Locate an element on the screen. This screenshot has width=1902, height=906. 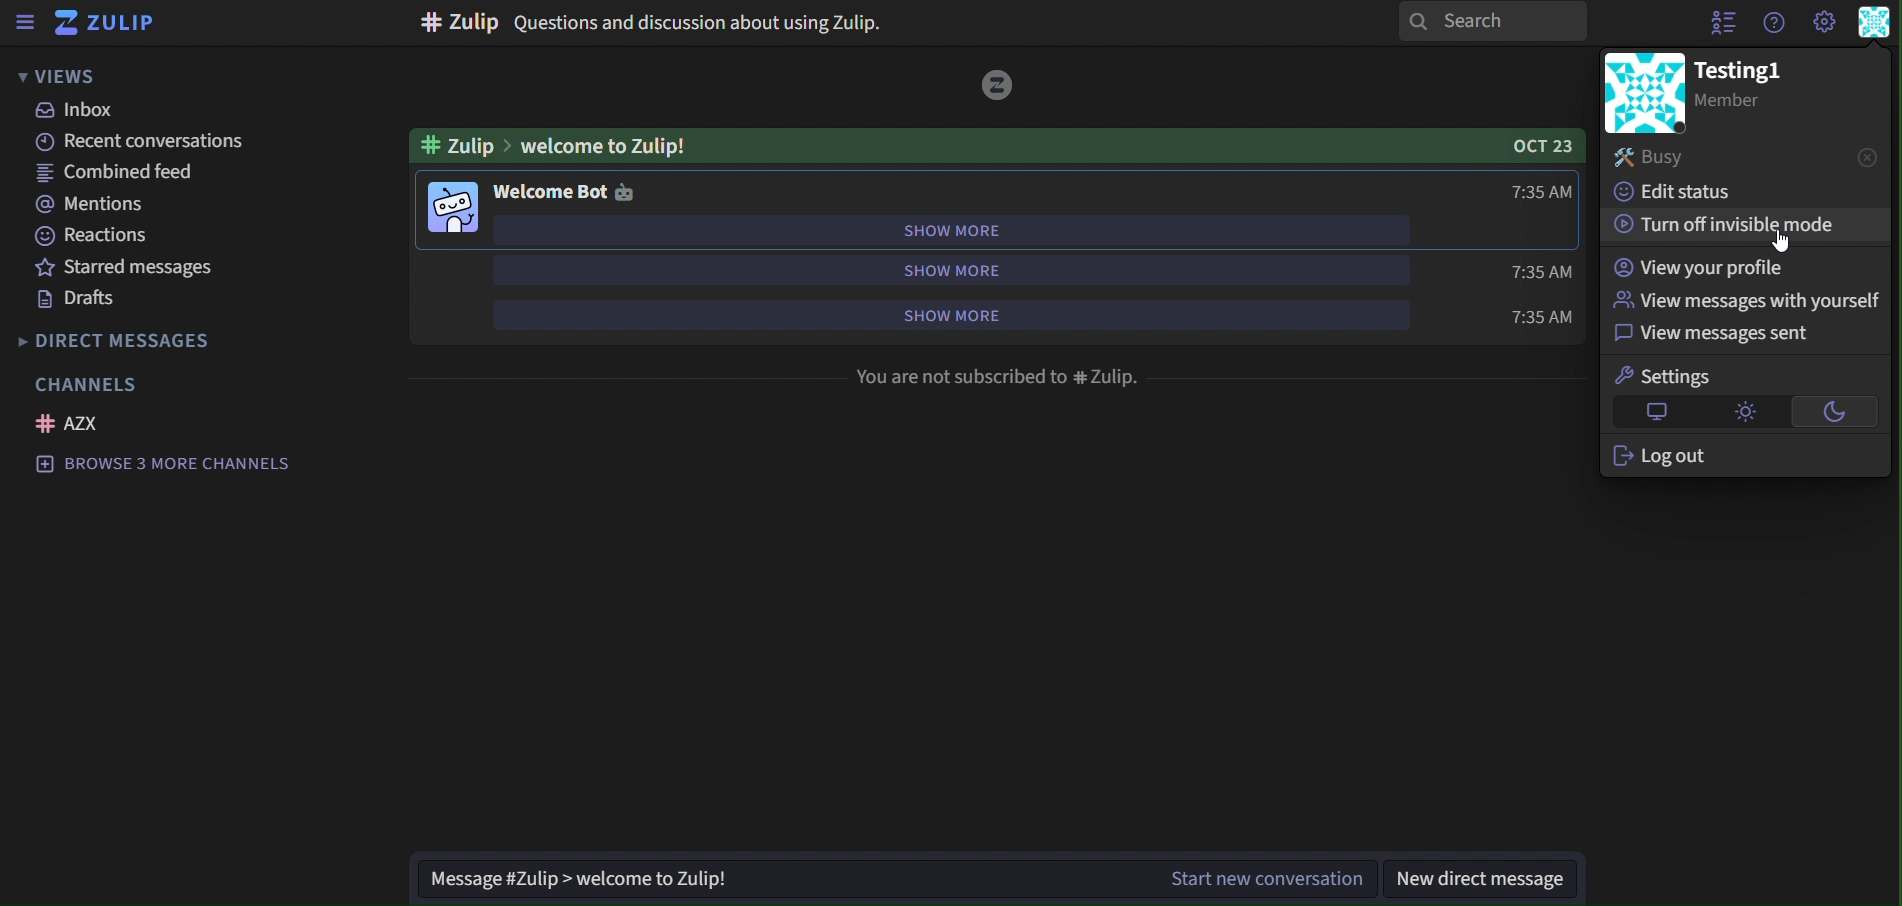
image is located at coordinates (1646, 92).